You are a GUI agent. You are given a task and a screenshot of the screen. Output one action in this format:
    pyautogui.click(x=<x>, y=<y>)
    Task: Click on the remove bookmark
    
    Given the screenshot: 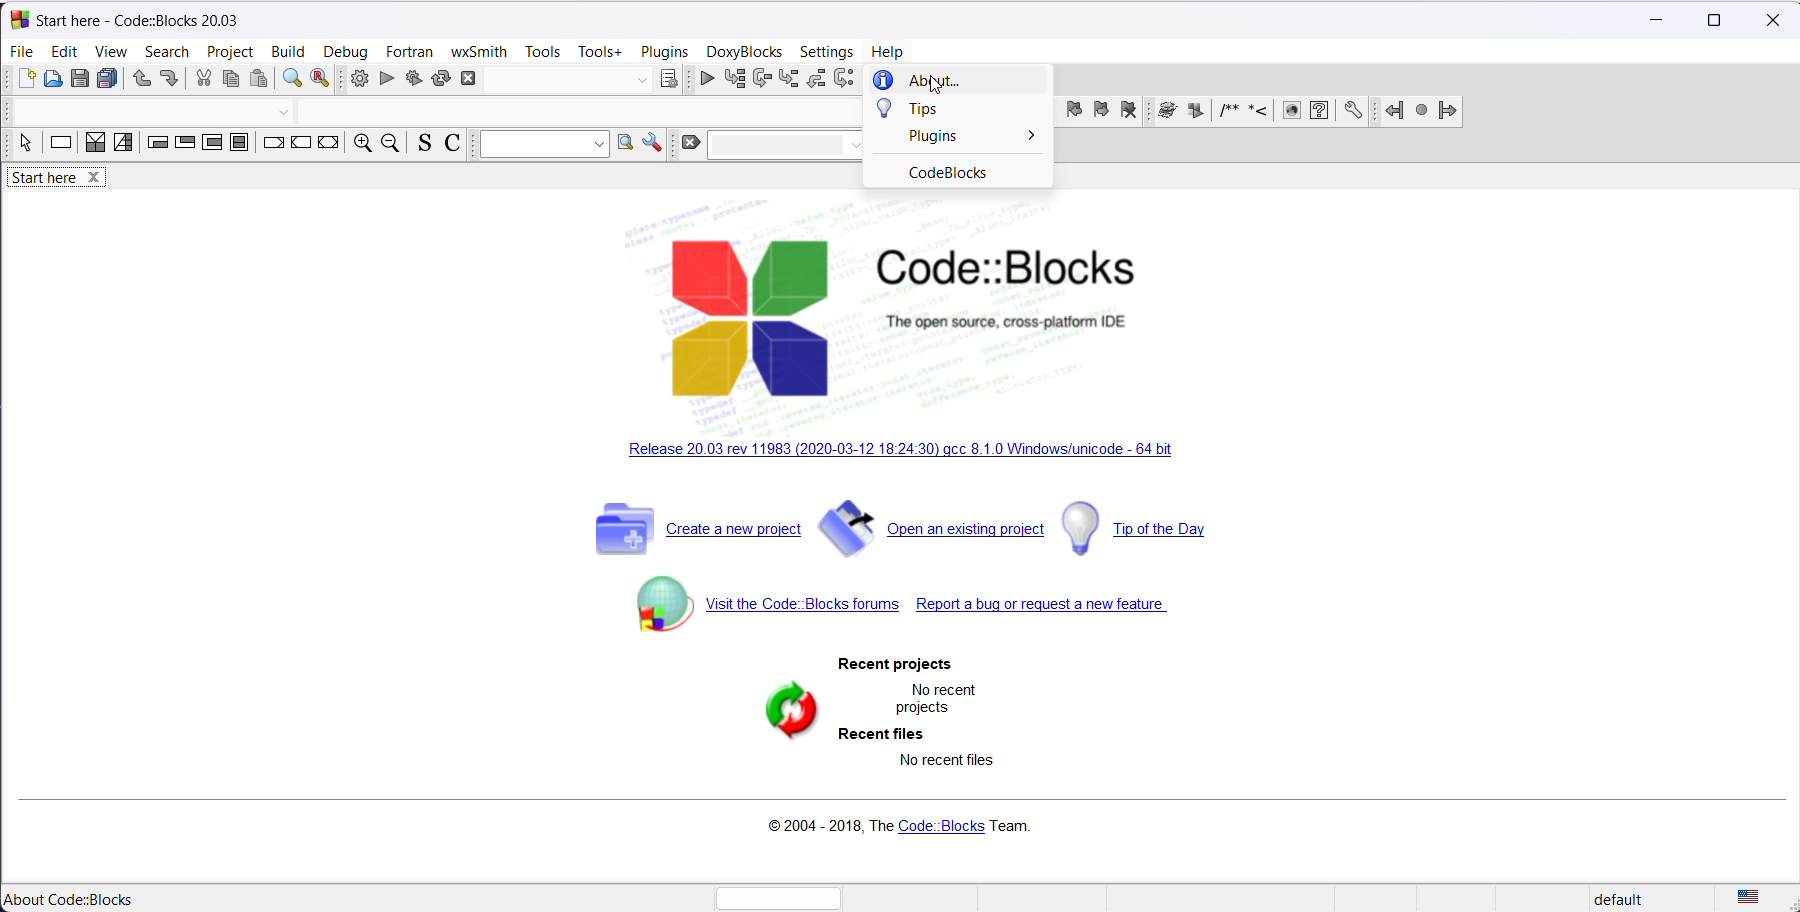 What is the action you would take?
    pyautogui.click(x=1132, y=111)
    